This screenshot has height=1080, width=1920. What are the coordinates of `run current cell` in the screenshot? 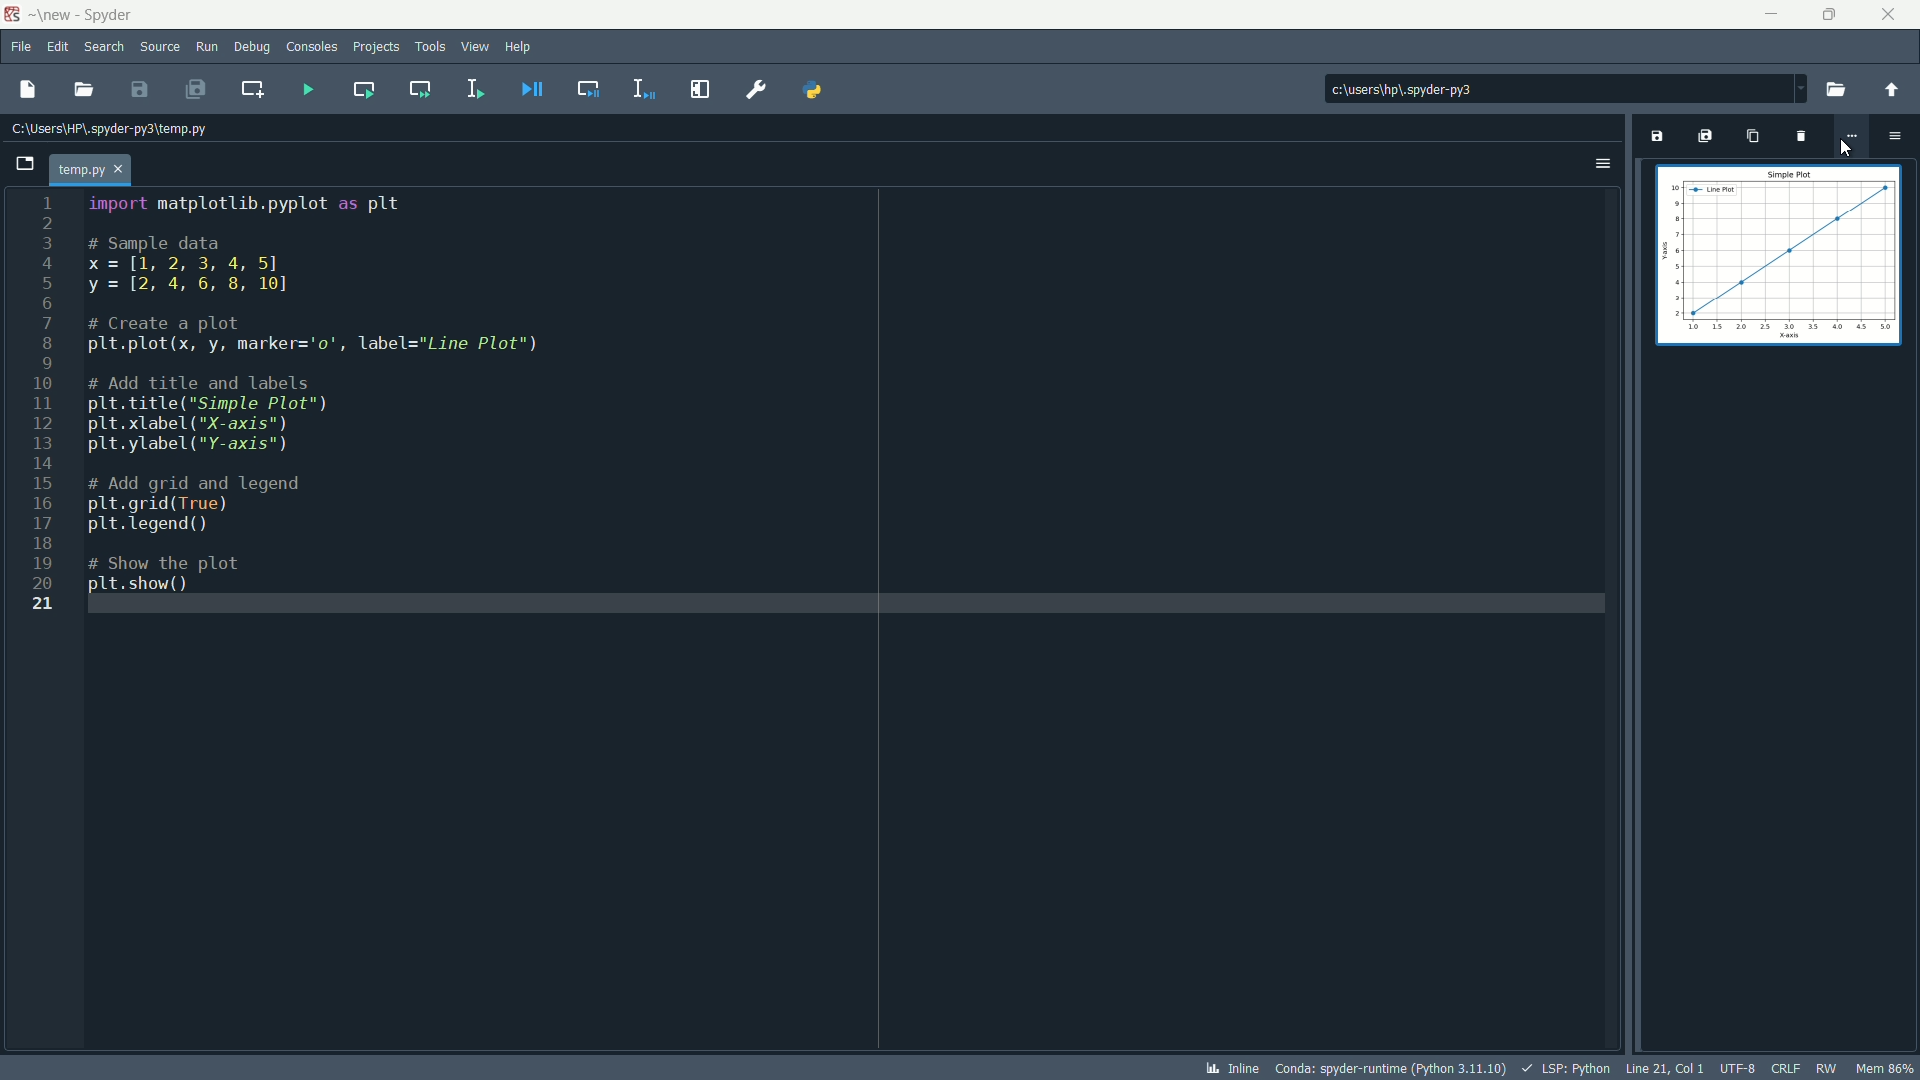 It's located at (358, 88).